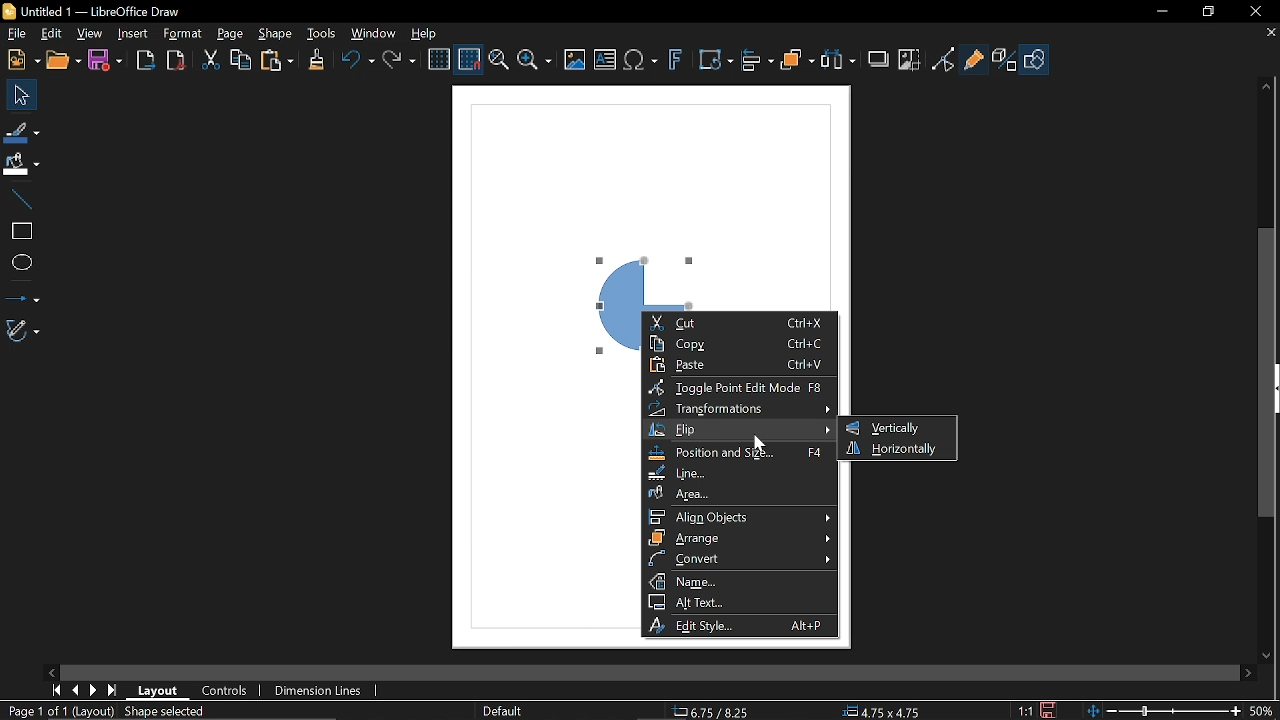 This screenshot has width=1280, height=720. Describe the element at coordinates (740, 410) in the screenshot. I see `Transformations` at that location.